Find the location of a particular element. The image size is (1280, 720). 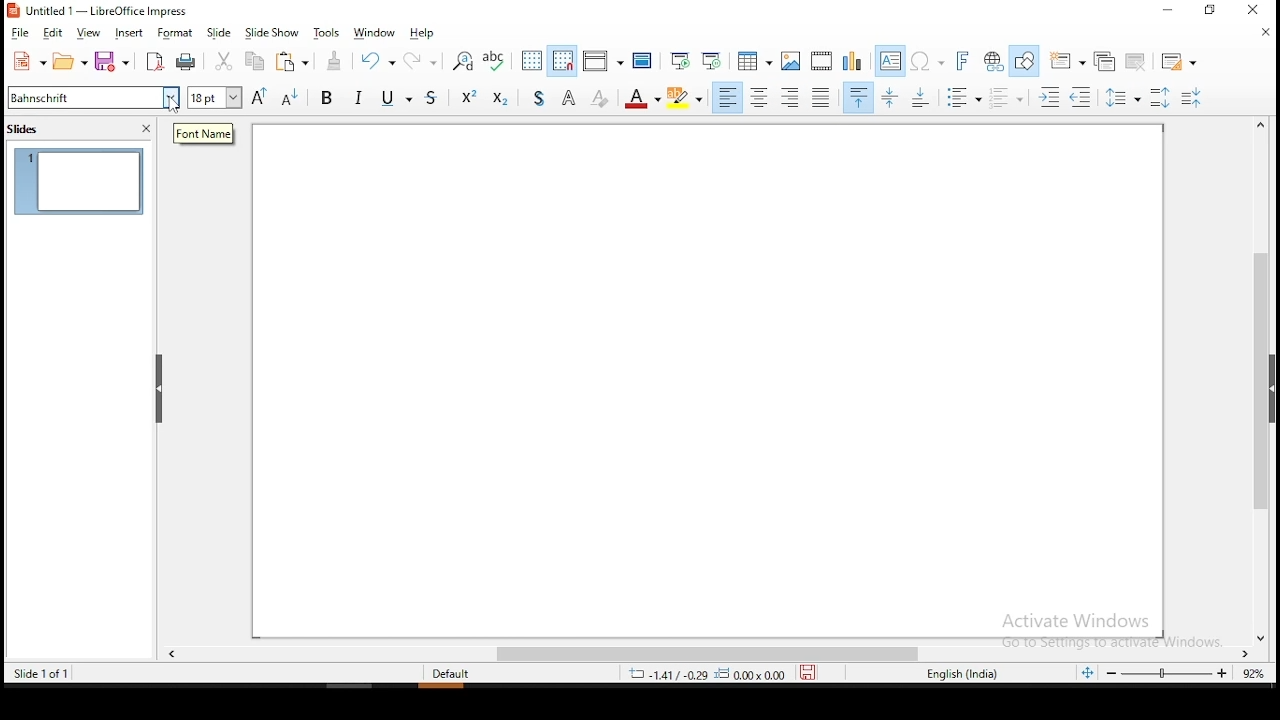

print is located at coordinates (188, 64).